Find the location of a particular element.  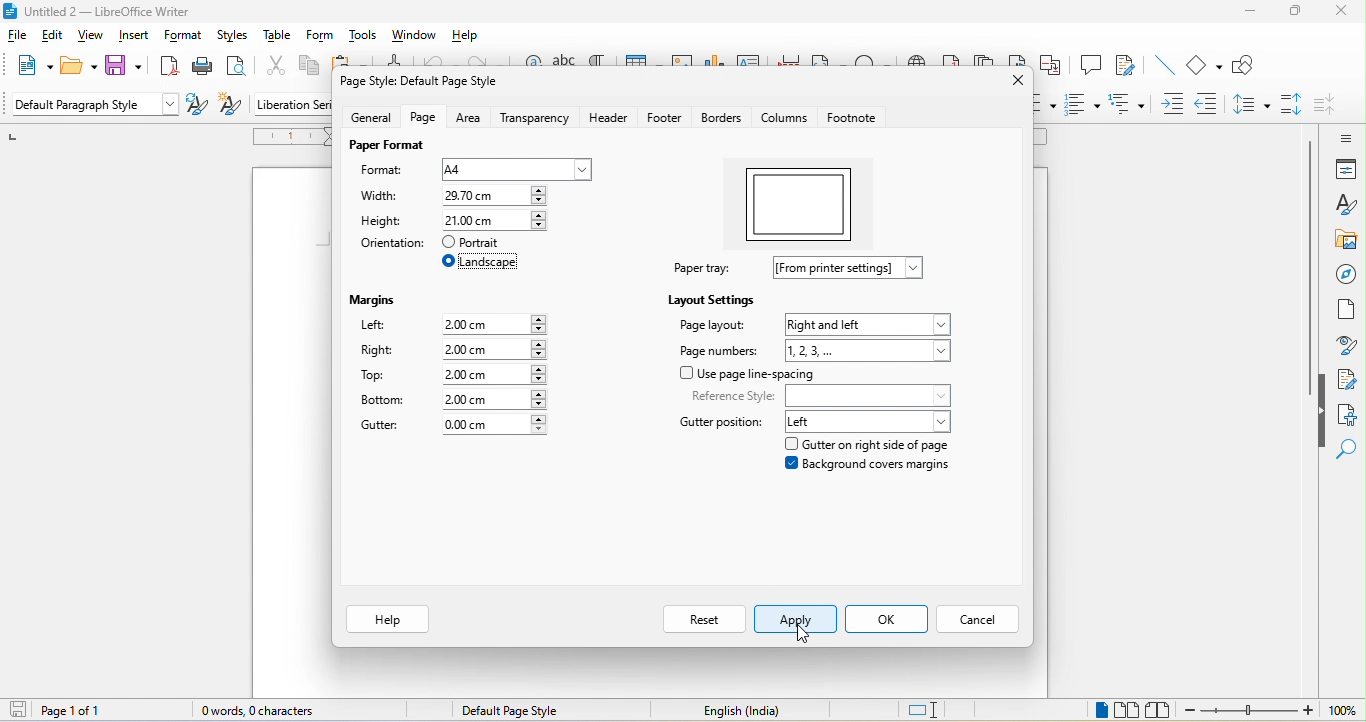

reset is located at coordinates (700, 620).